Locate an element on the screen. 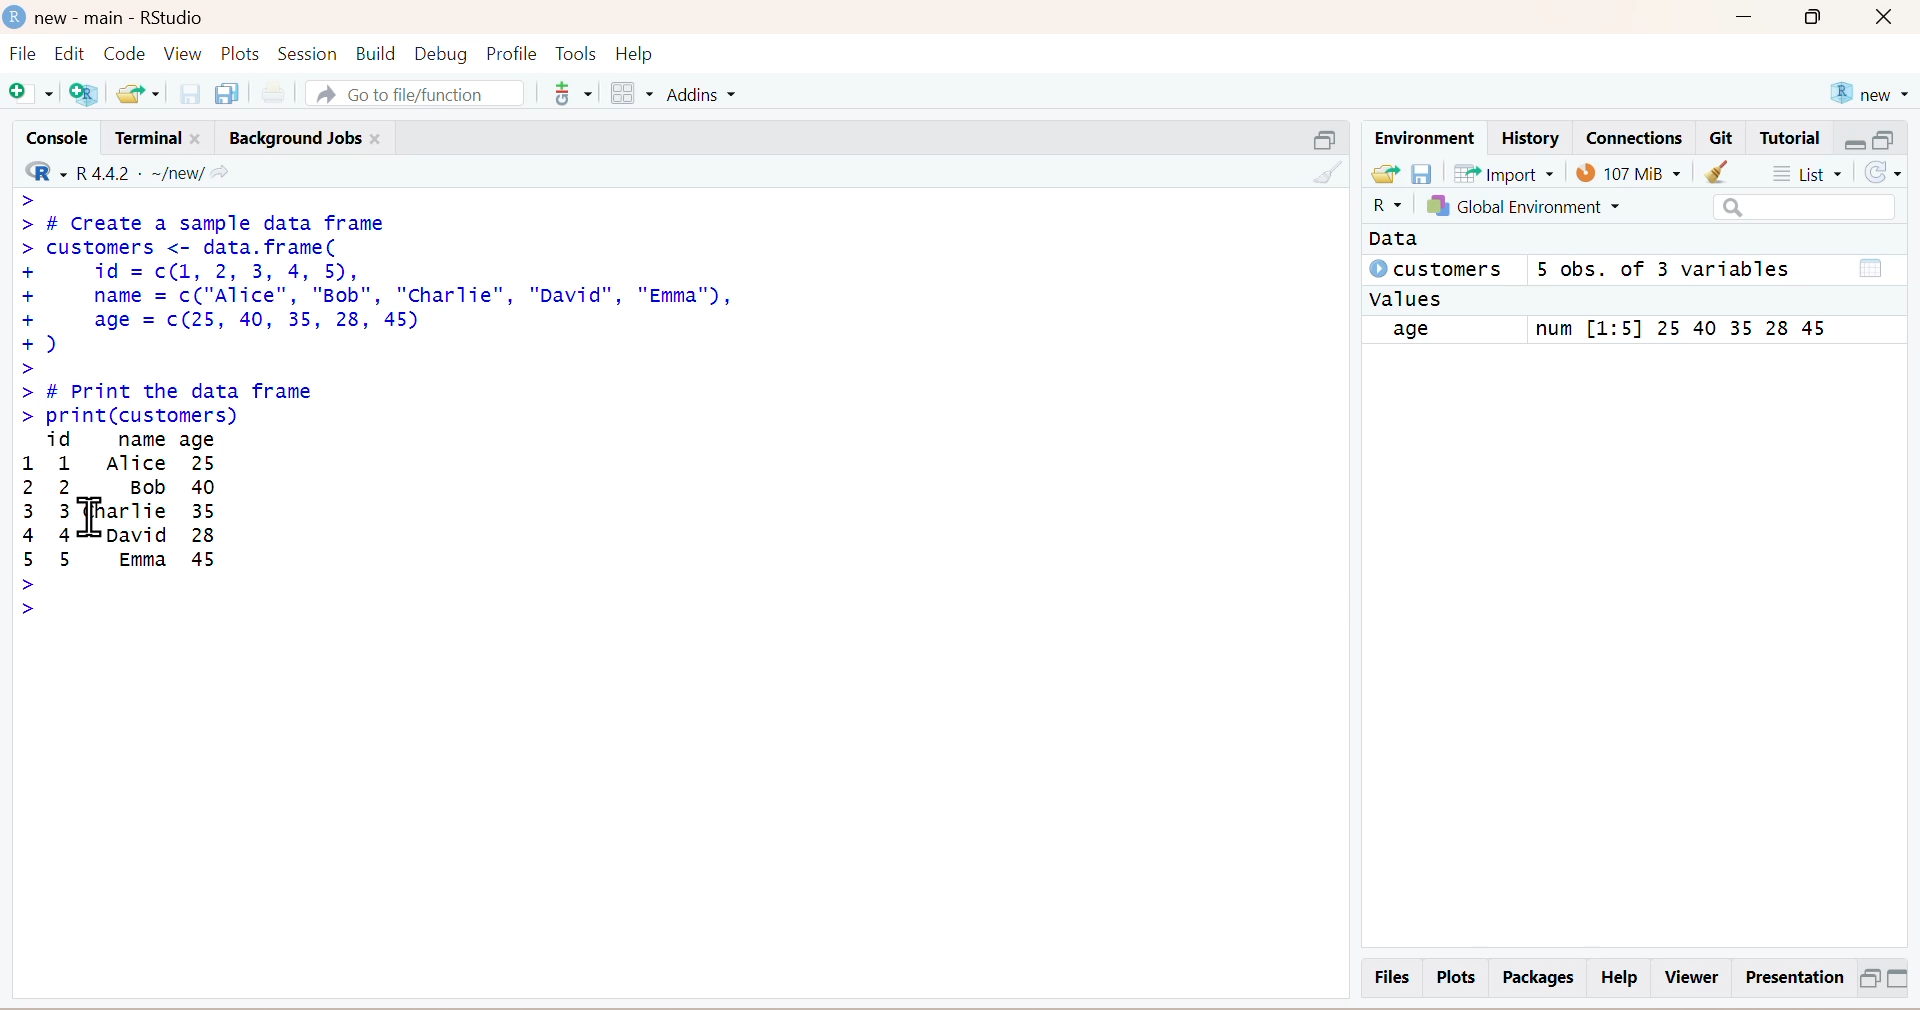 The width and height of the screenshot is (1920, 1010). id name age 1 1 Alice 22 Bob 40 Charlie 35David 285 5 Emma 45>> is located at coordinates (164, 524).